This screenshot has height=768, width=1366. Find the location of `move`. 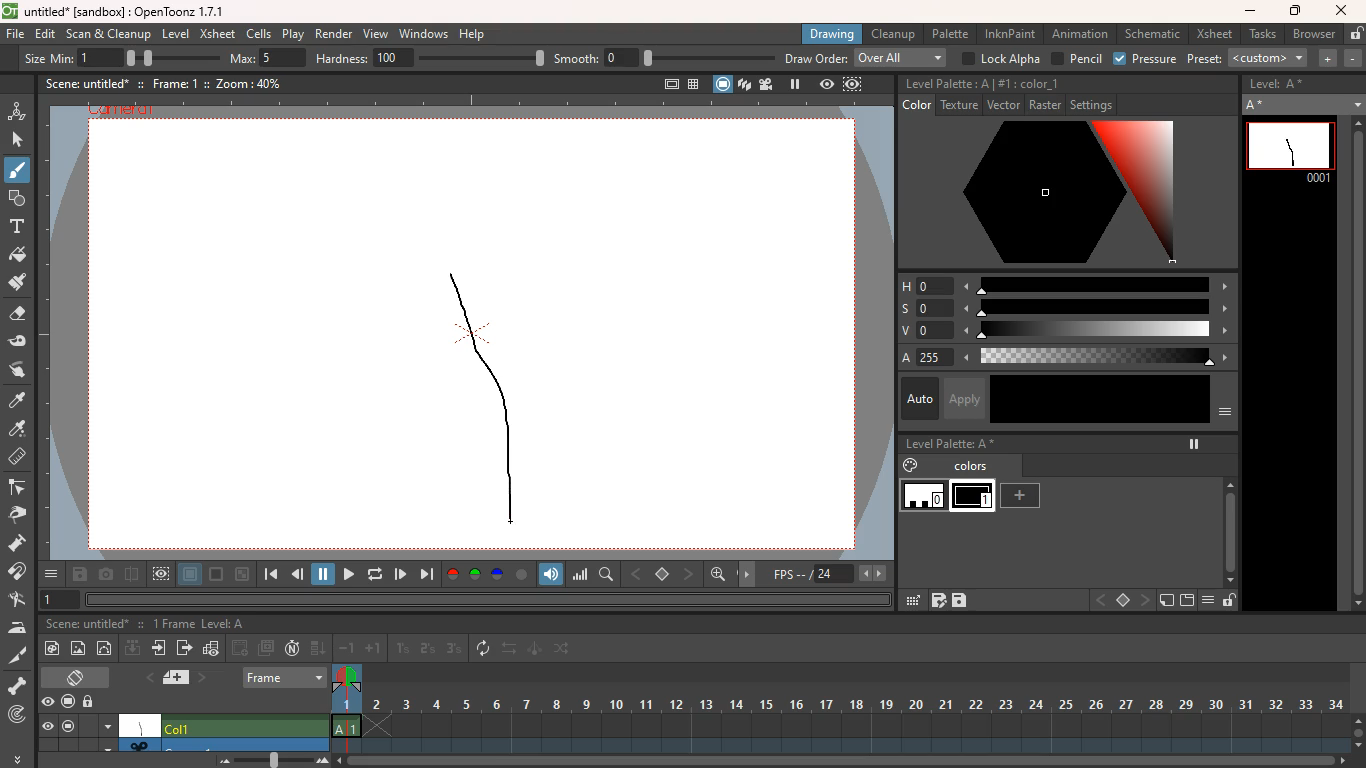

move is located at coordinates (160, 650).